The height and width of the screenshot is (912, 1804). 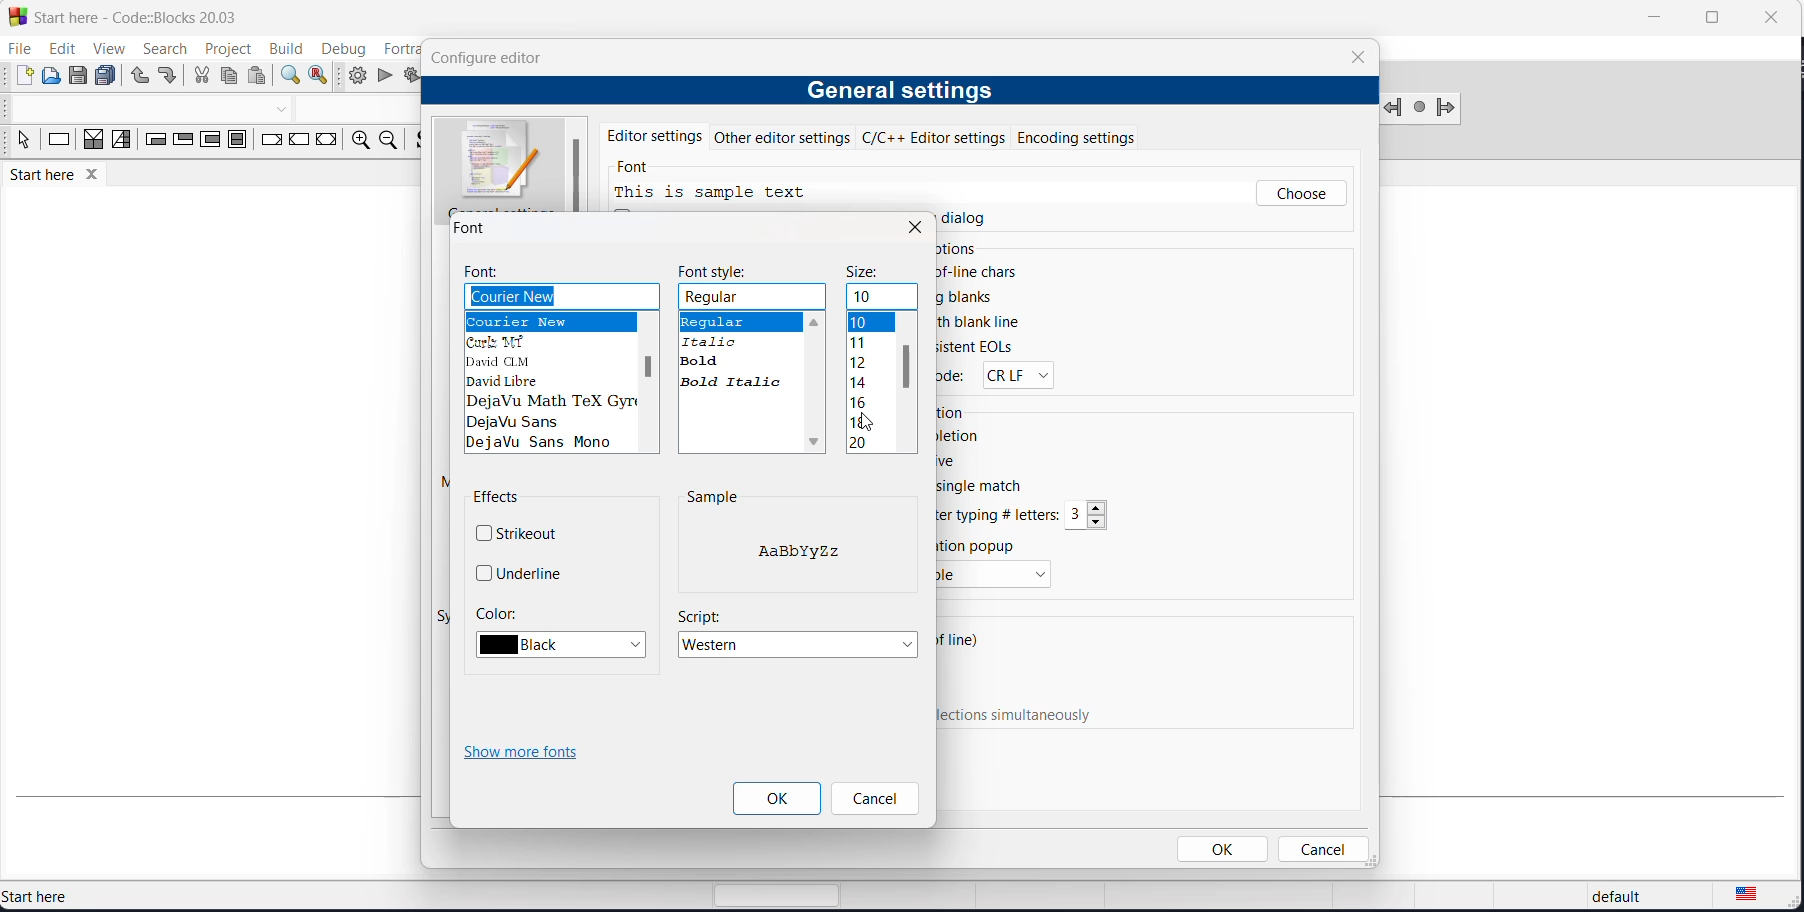 What do you see at coordinates (567, 645) in the screenshot?
I see `color options dropwdown` at bounding box center [567, 645].